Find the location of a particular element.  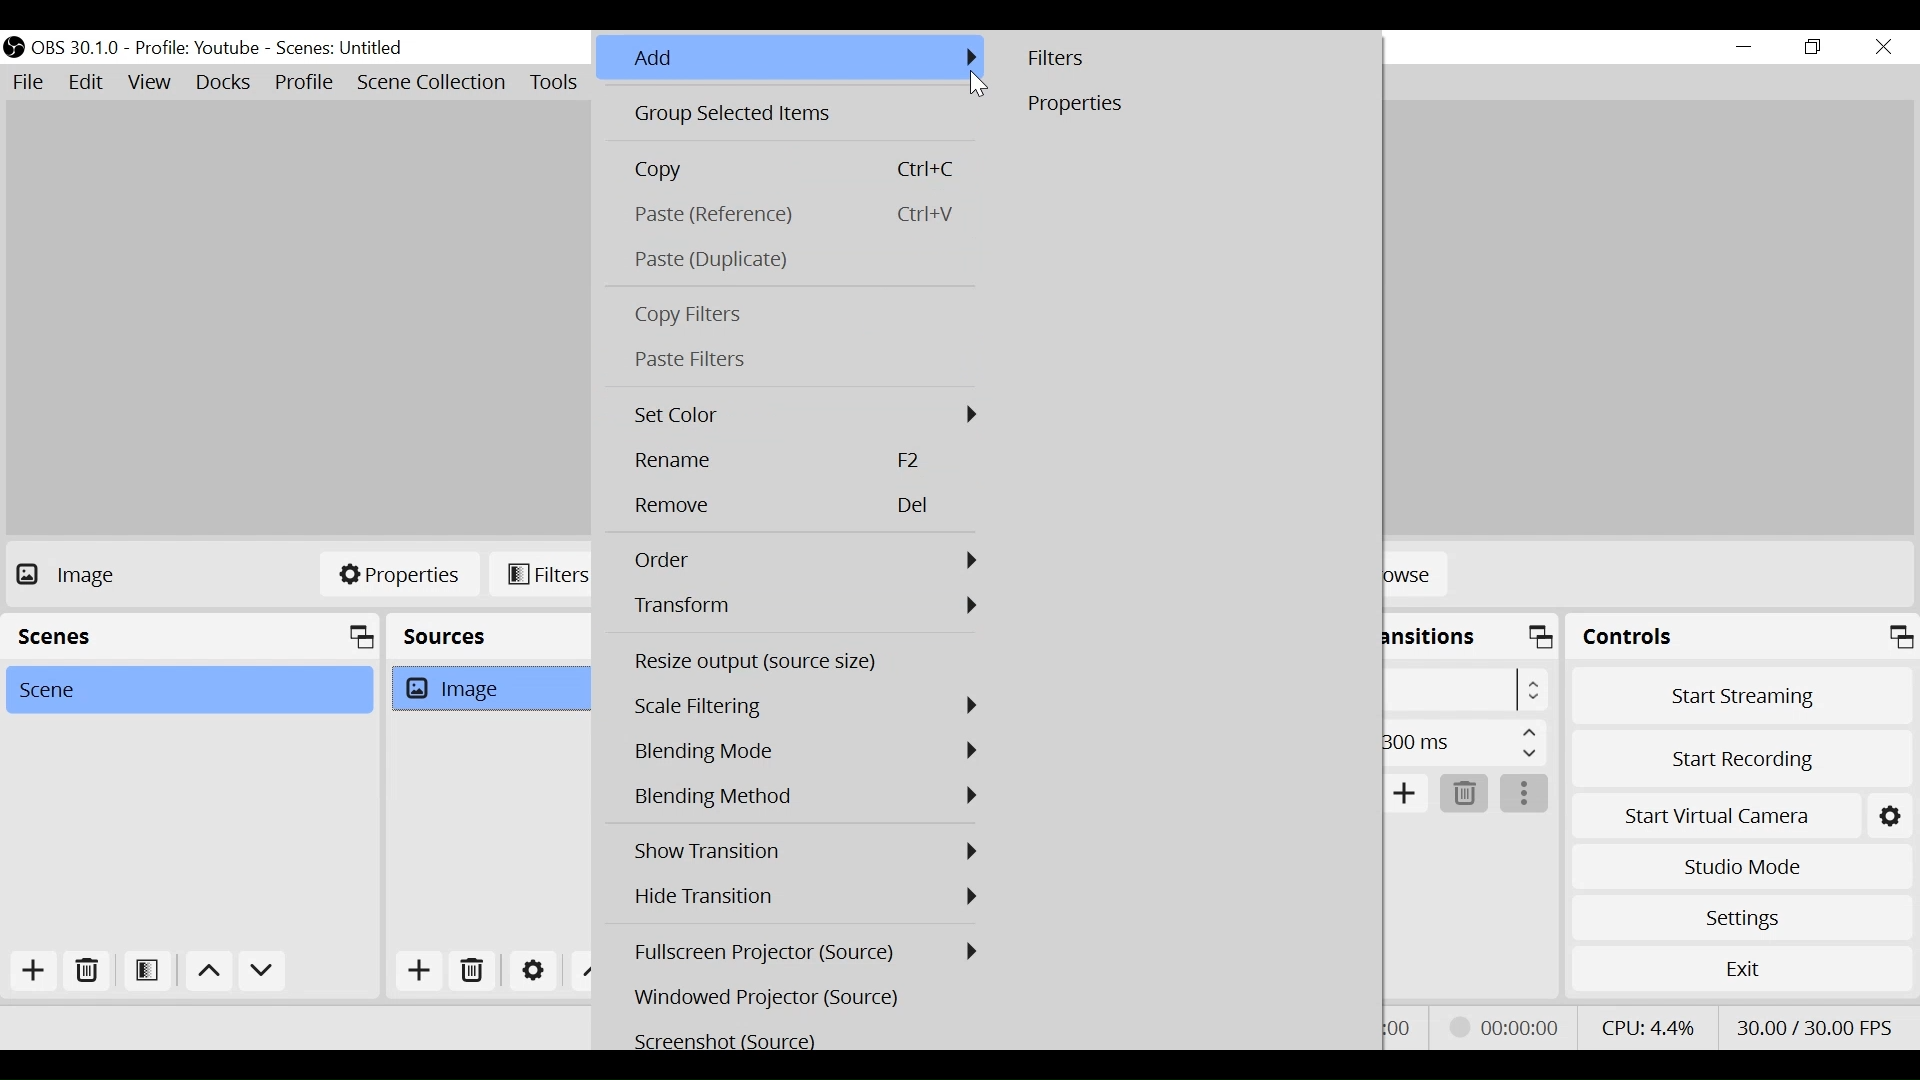

Remove is located at coordinates (797, 506).